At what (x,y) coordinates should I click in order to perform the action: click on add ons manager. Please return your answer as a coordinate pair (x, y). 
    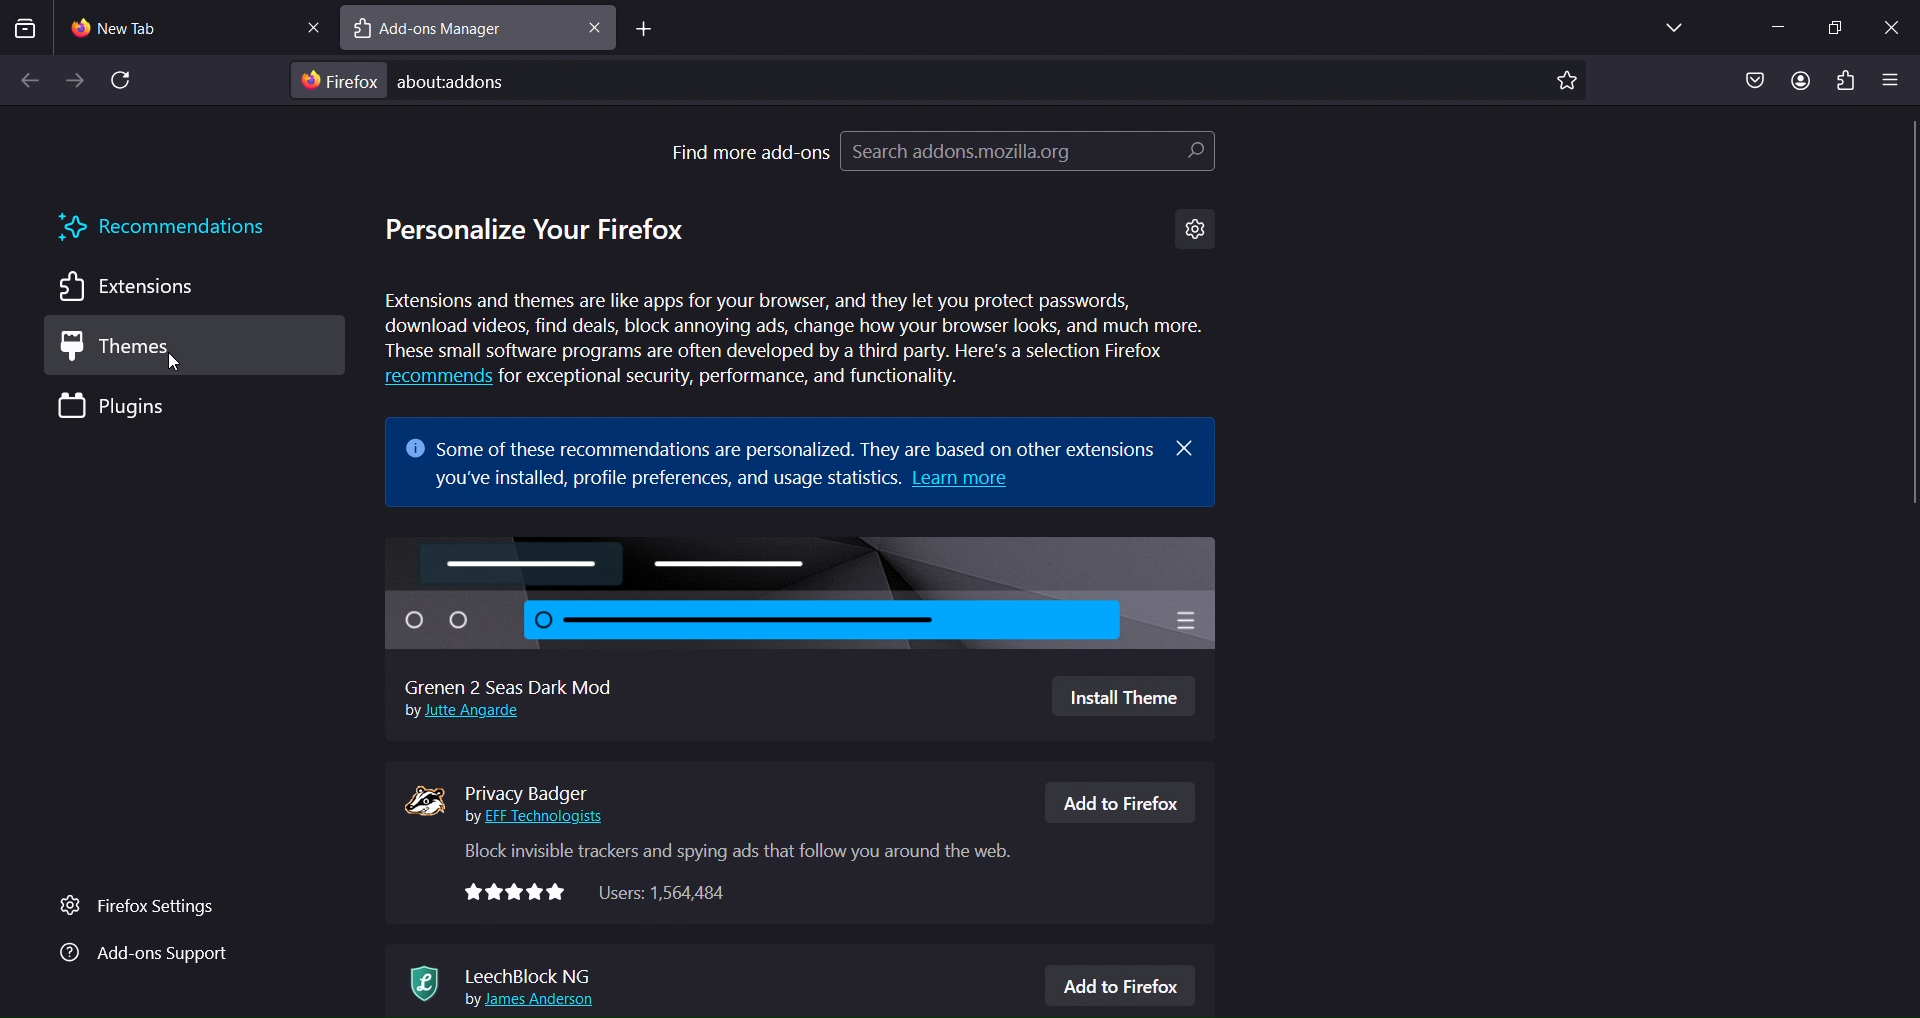
    Looking at the image, I should click on (454, 25).